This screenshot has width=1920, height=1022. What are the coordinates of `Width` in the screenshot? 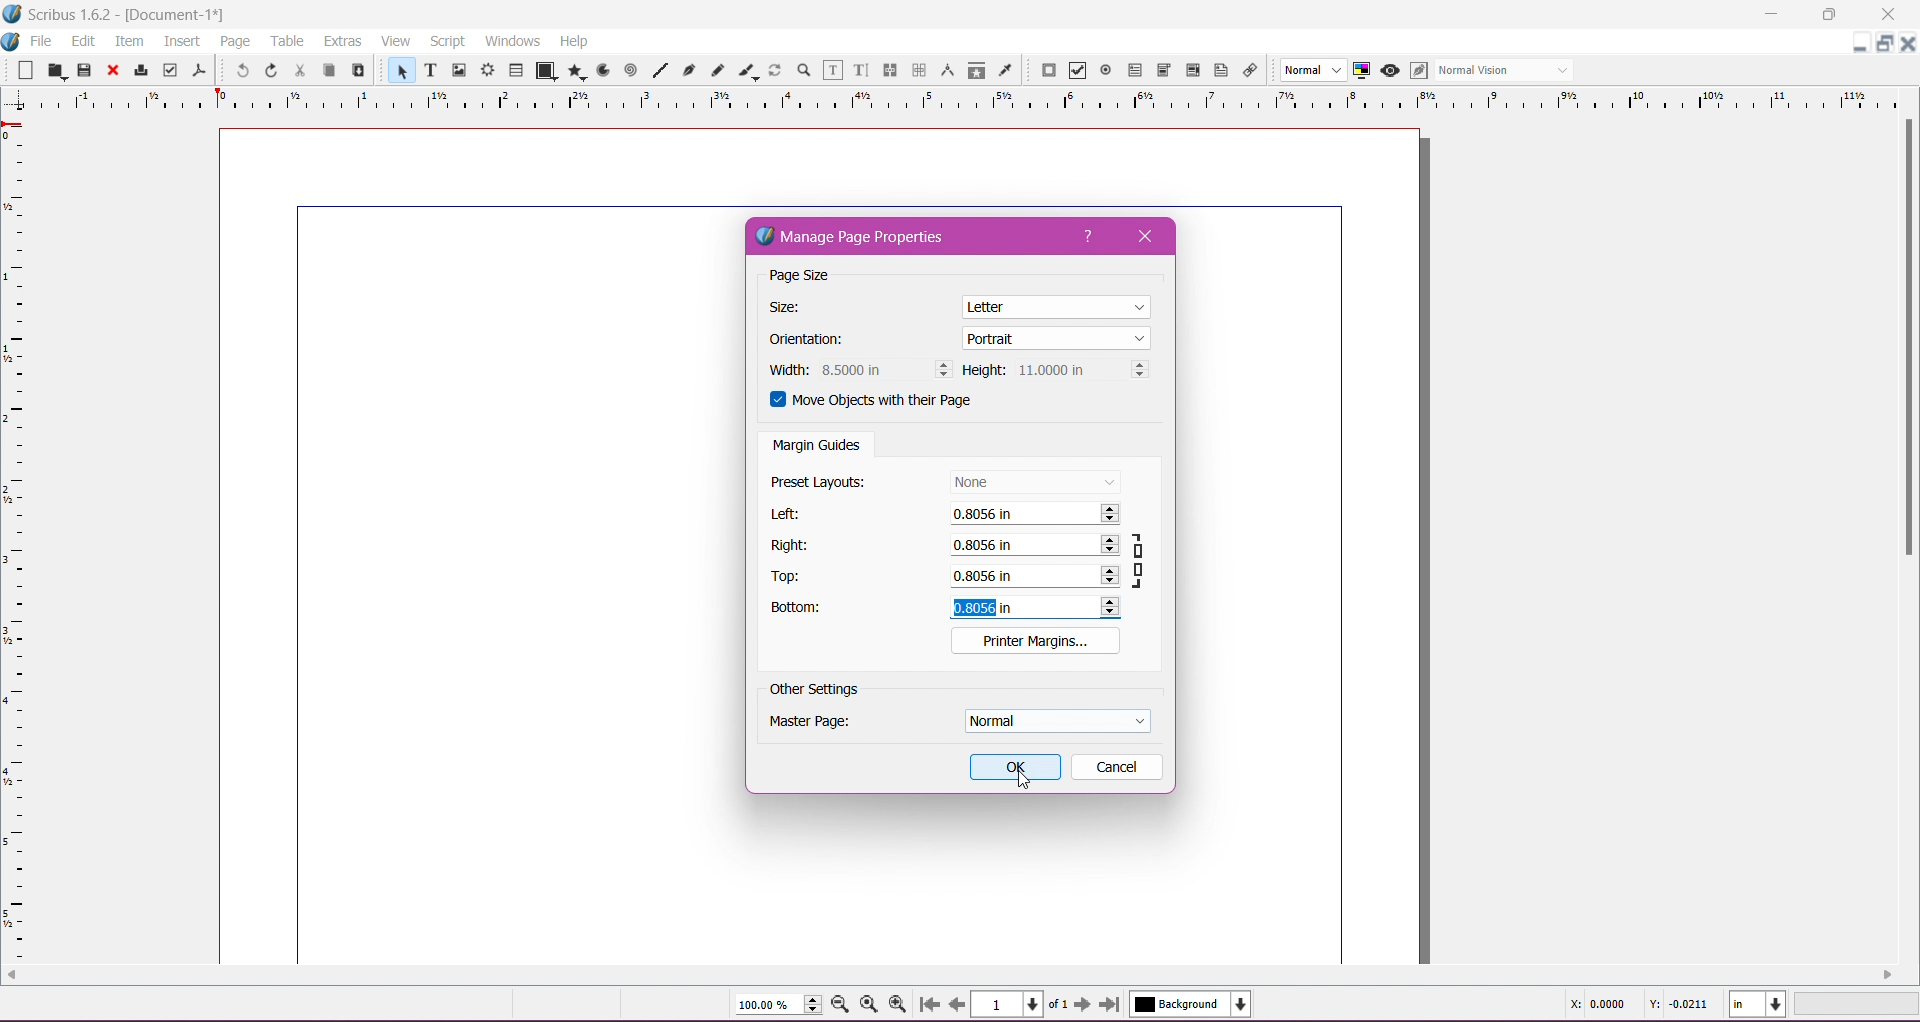 It's located at (785, 370).